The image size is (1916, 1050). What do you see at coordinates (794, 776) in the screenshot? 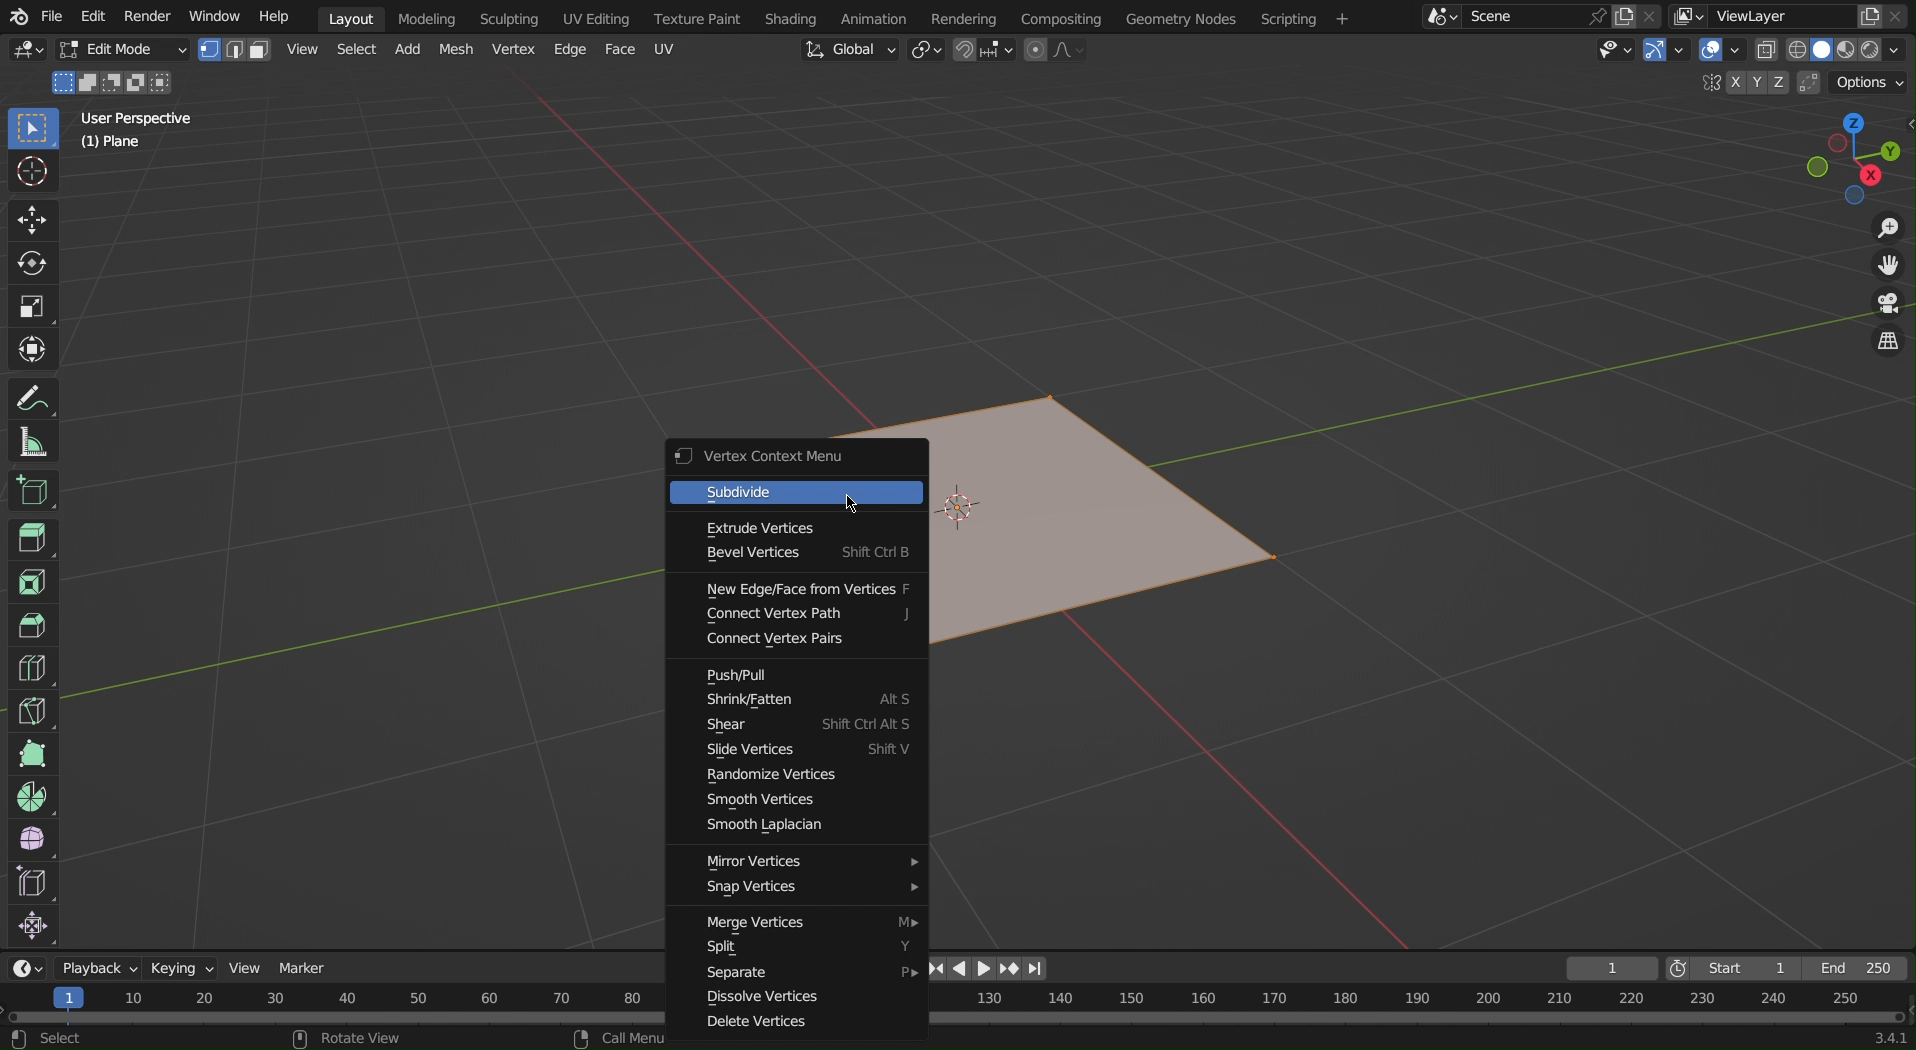
I see `Randomize Vertices` at bounding box center [794, 776].